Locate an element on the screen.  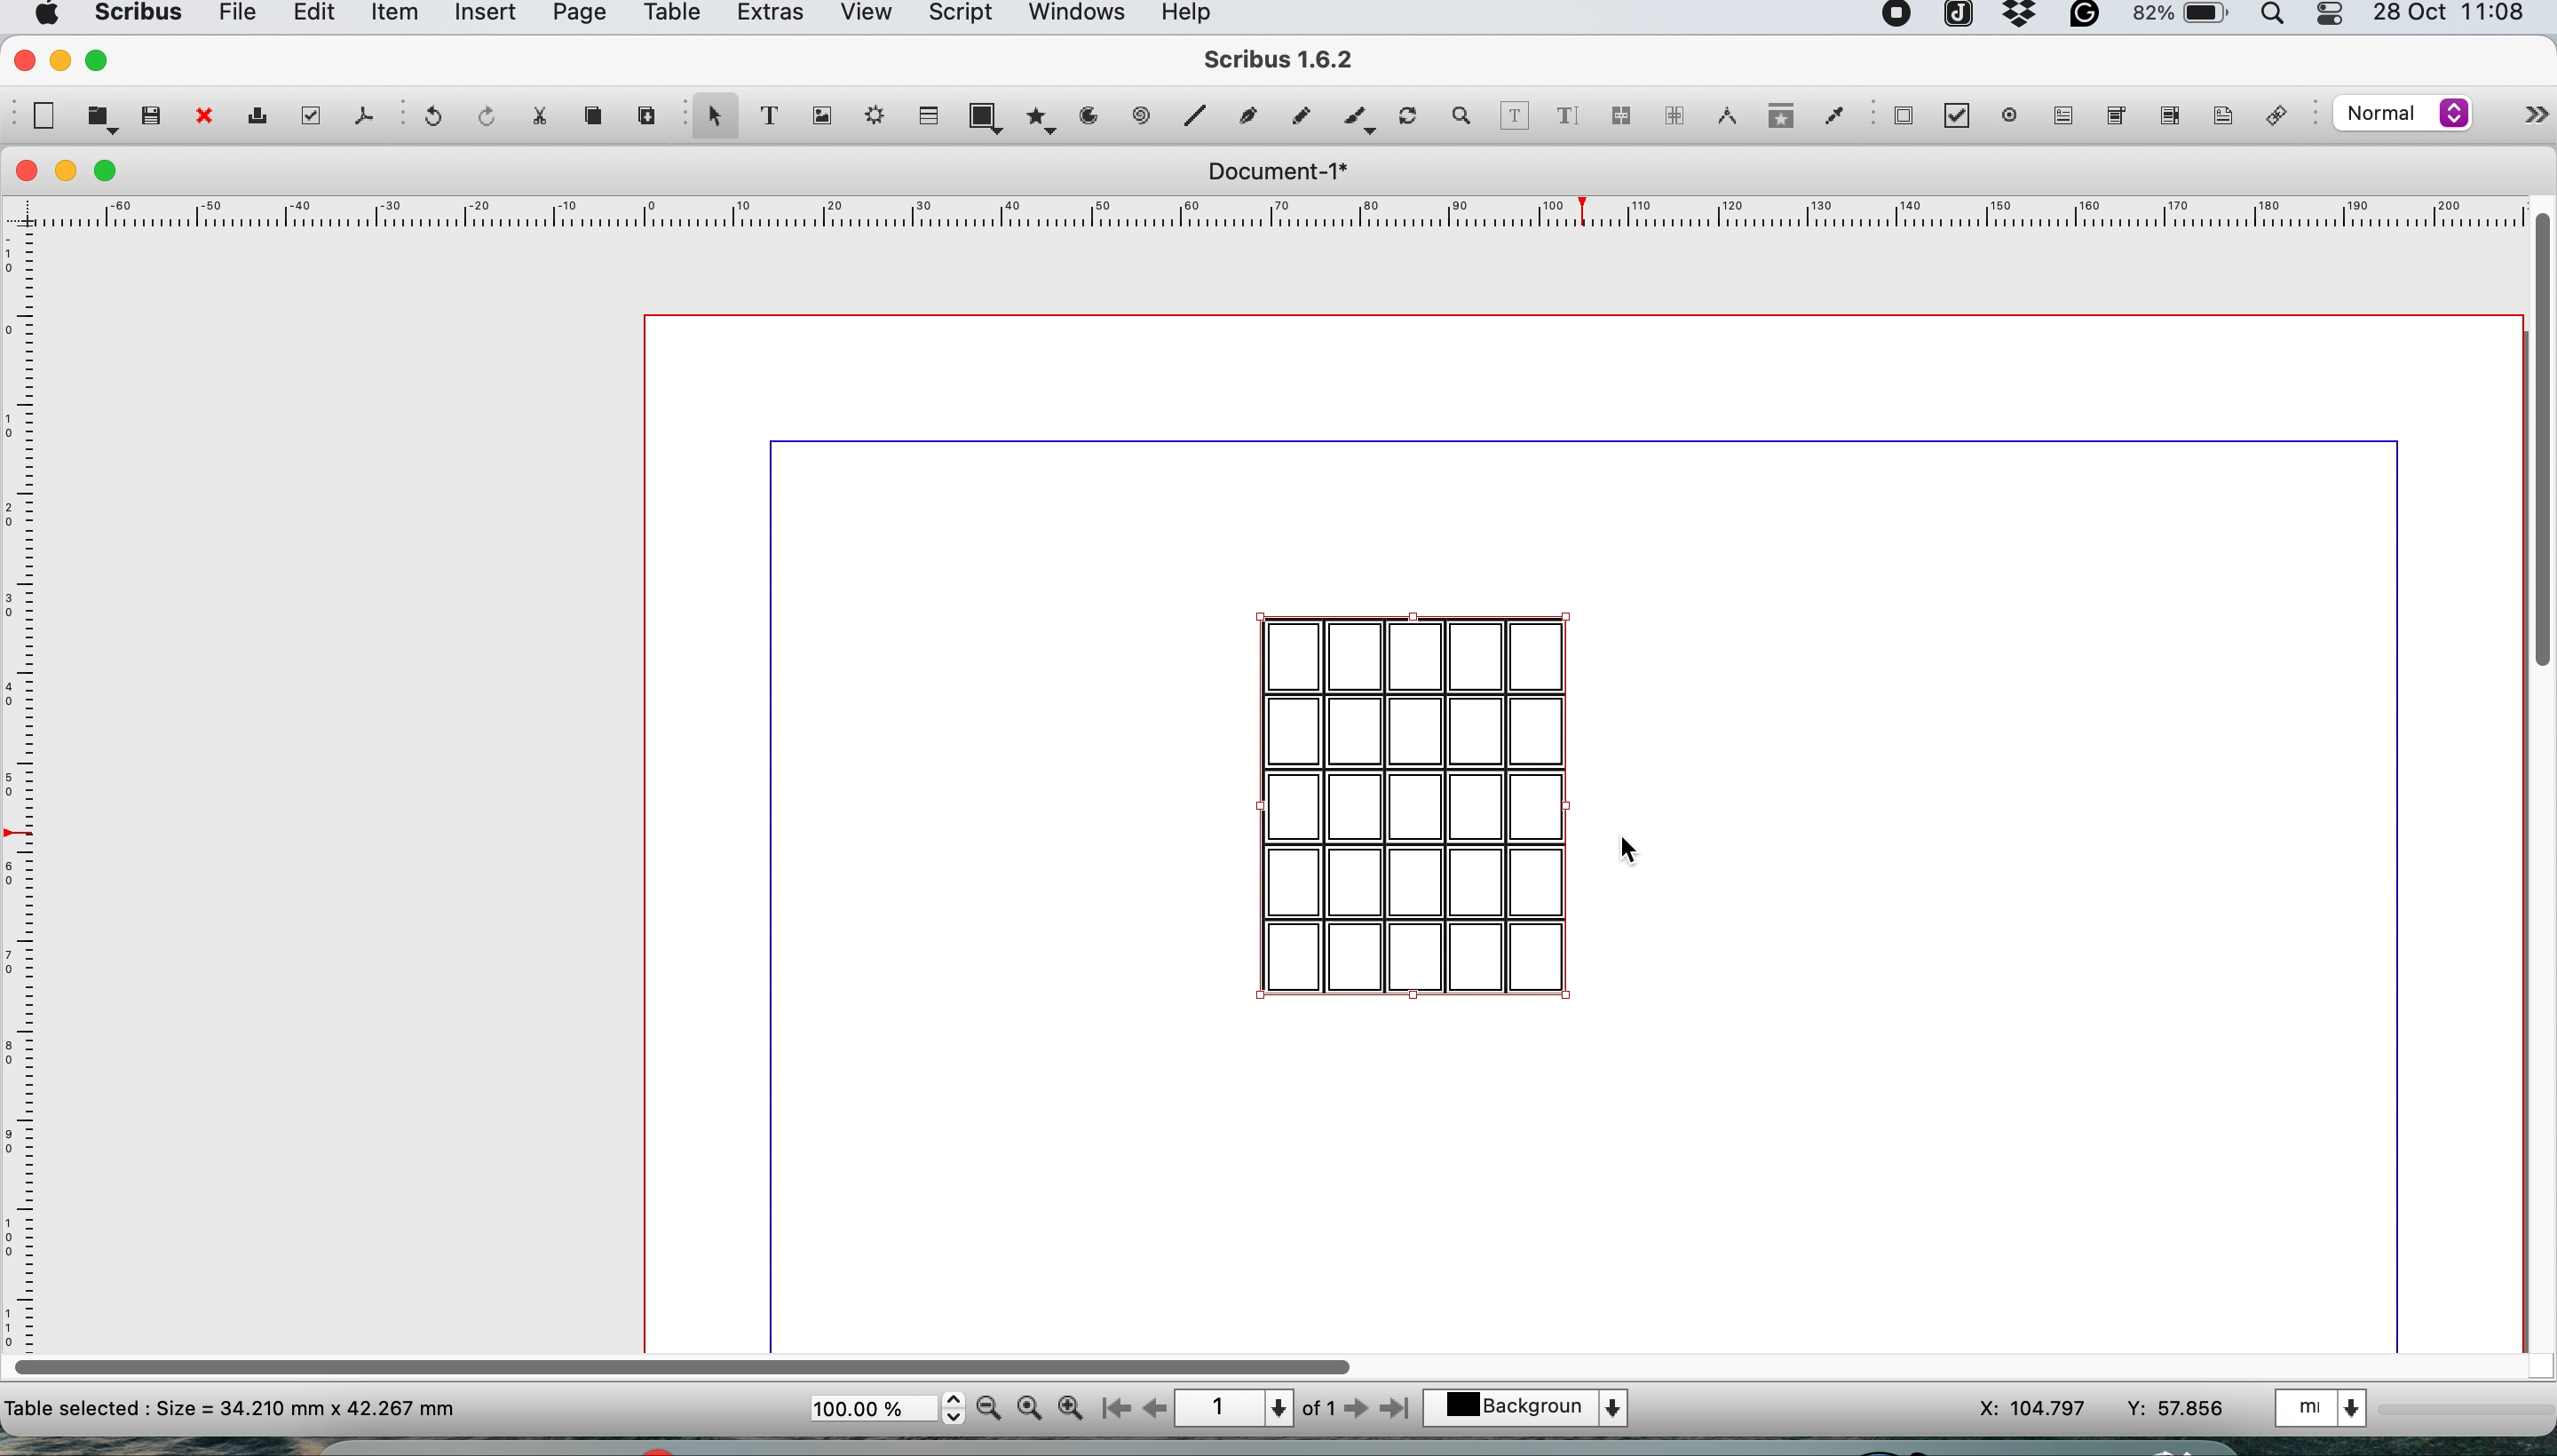
more options is located at coordinates (2515, 119).